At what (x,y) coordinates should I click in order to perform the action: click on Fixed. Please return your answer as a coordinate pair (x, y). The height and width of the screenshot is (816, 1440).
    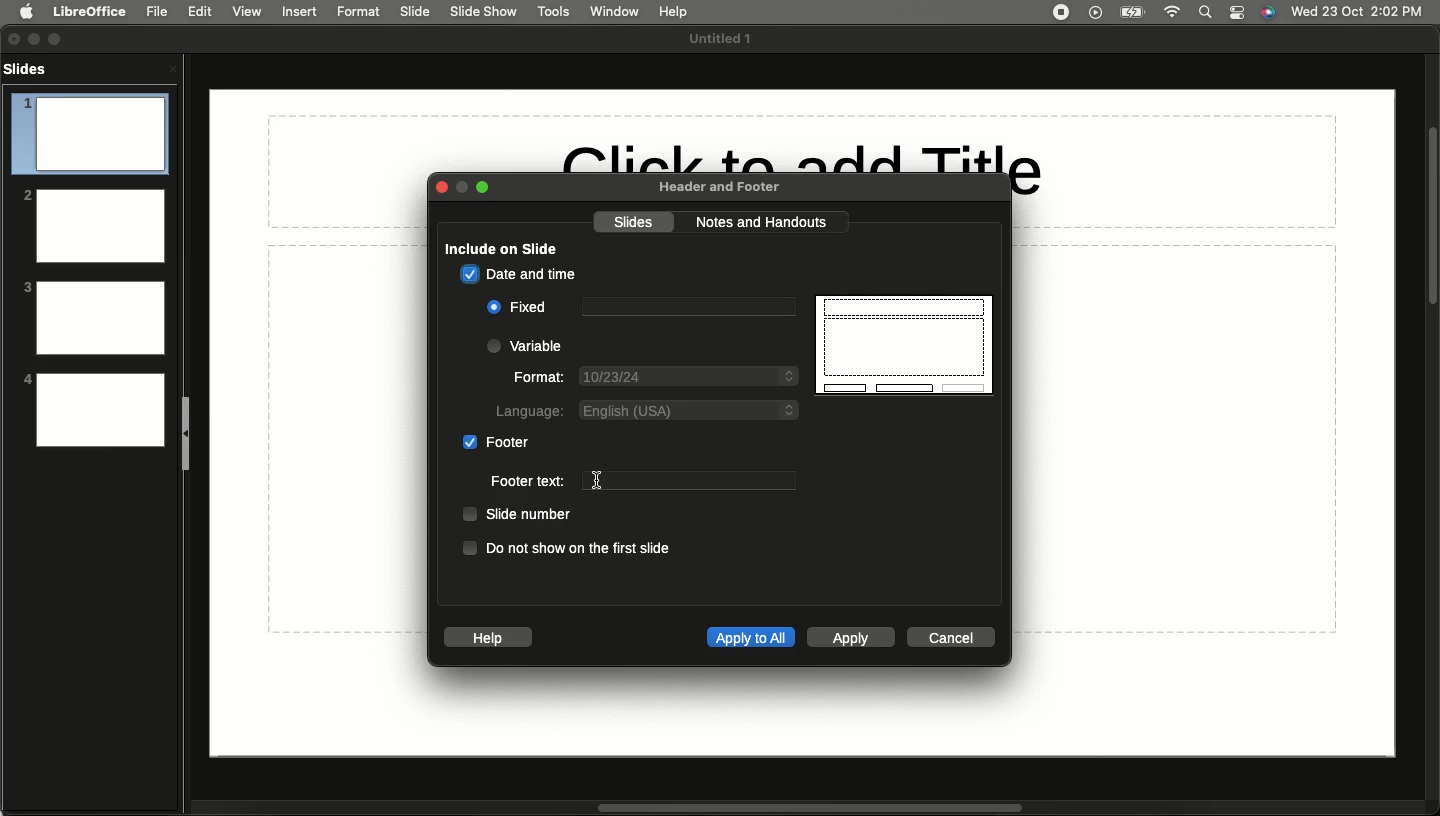
    Looking at the image, I should click on (519, 308).